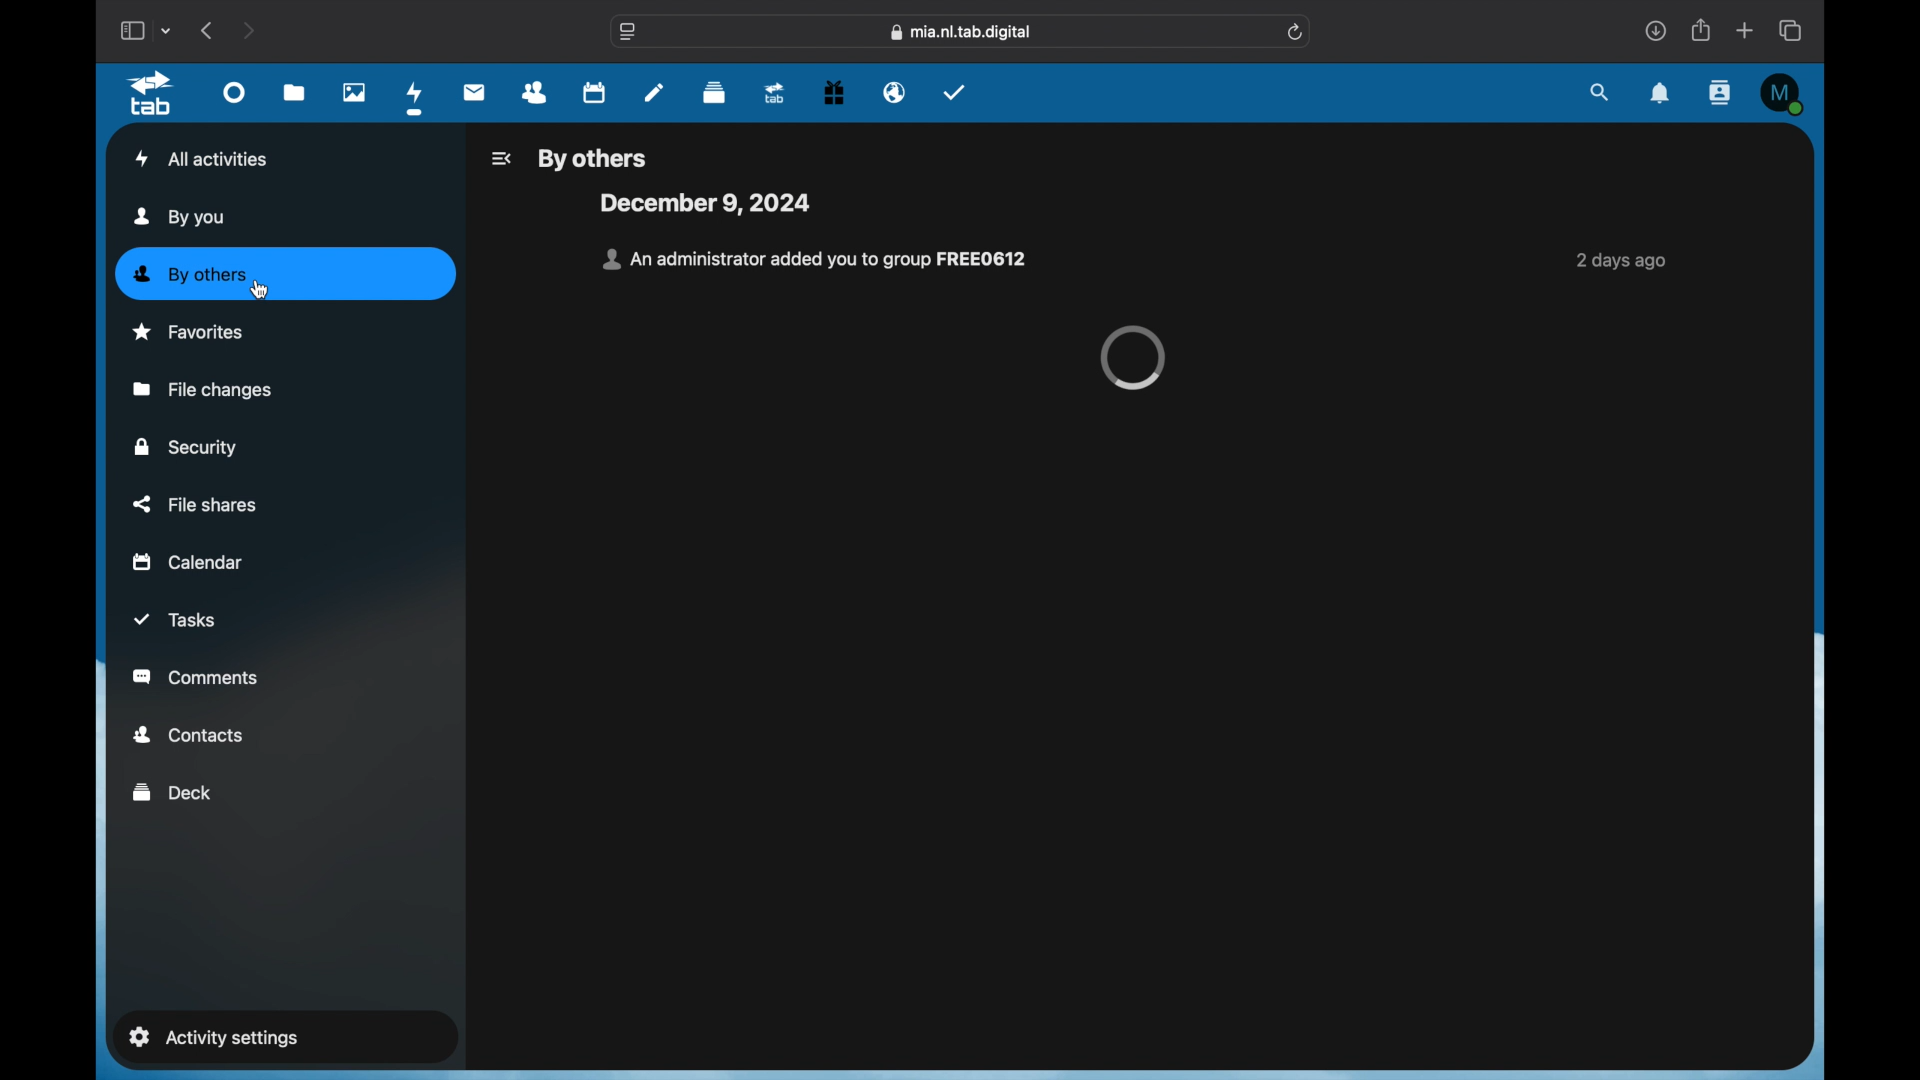 This screenshot has height=1080, width=1920. Describe the element at coordinates (190, 332) in the screenshot. I see `favorites` at that location.